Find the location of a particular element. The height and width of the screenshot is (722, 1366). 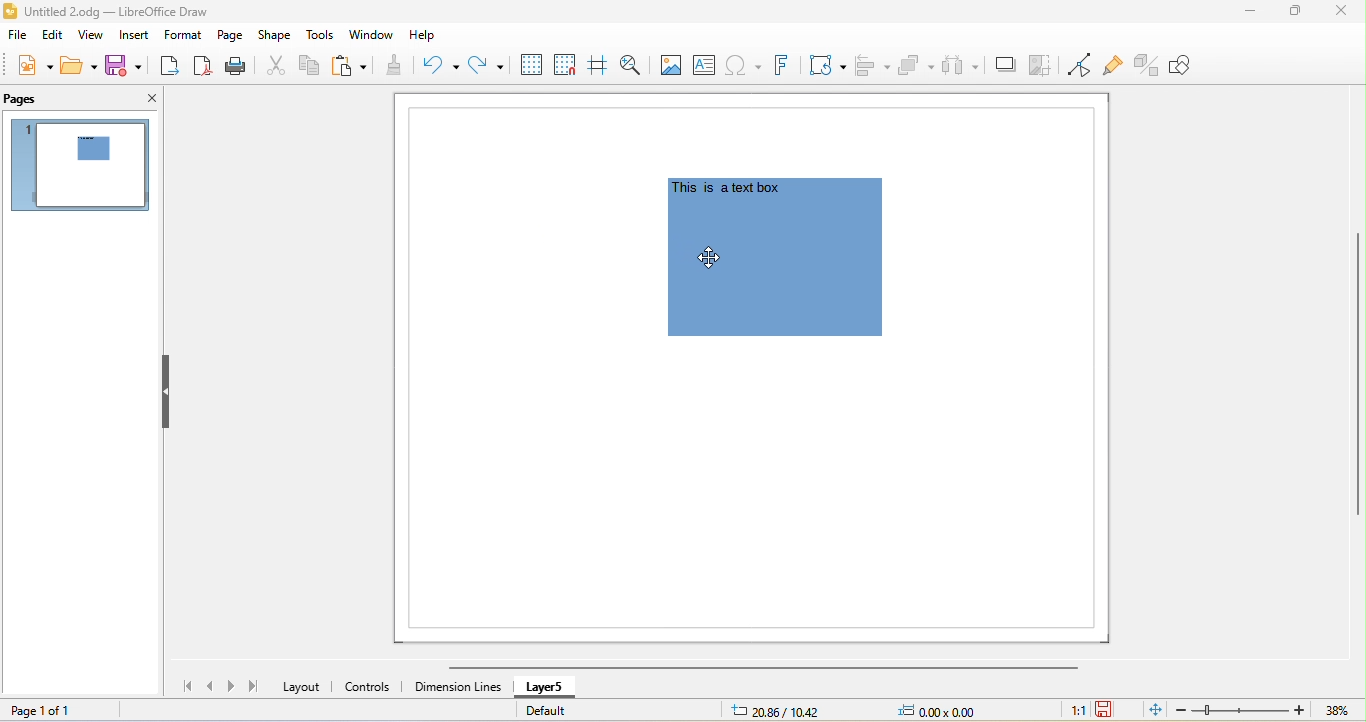

vertical scroll bar is located at coordinates (1355, 374).